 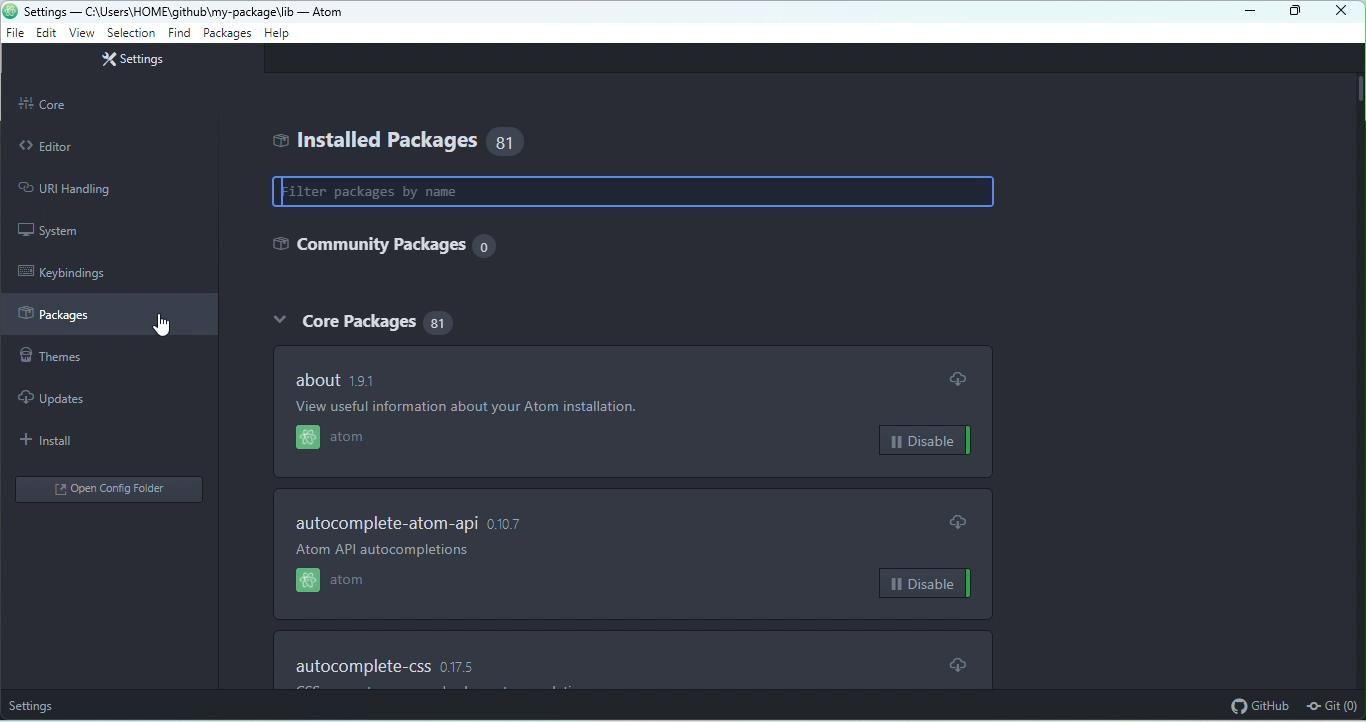 What do you see at coordinates (55, 441) in the screenshot?
I see `install` at bounding box center [55, 441].